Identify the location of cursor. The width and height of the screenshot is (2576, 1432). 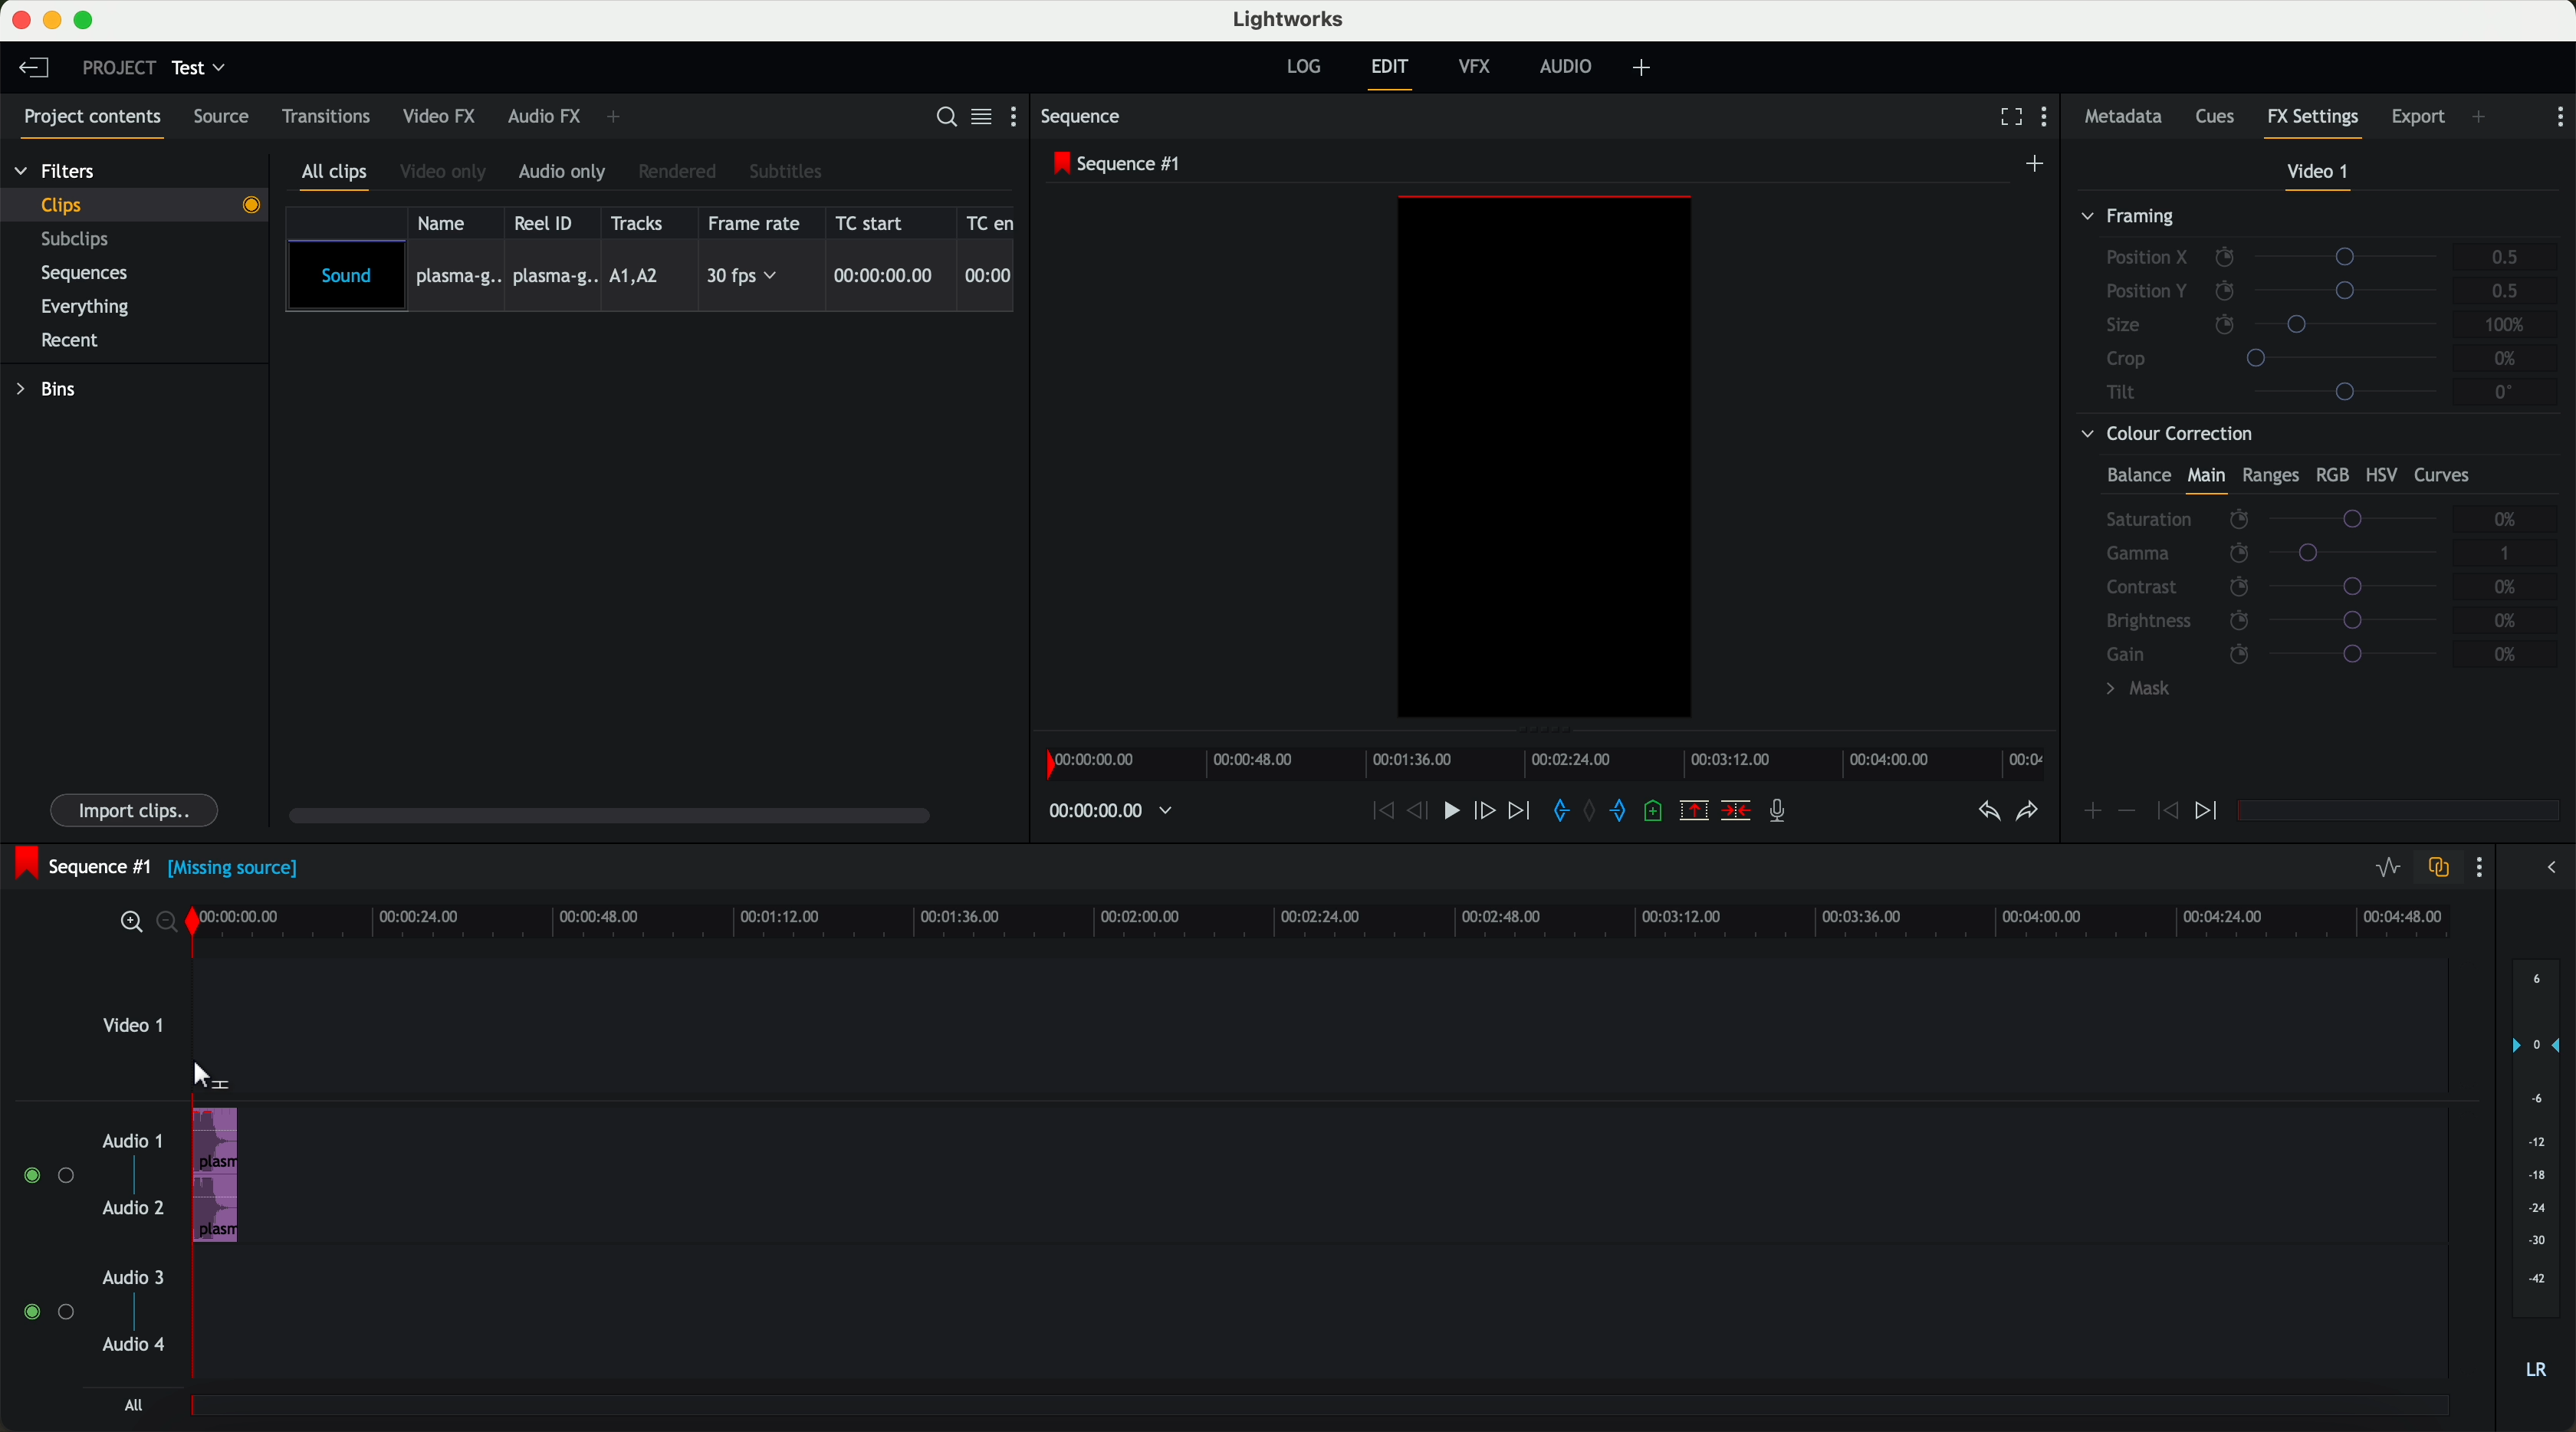
(207, 1075).